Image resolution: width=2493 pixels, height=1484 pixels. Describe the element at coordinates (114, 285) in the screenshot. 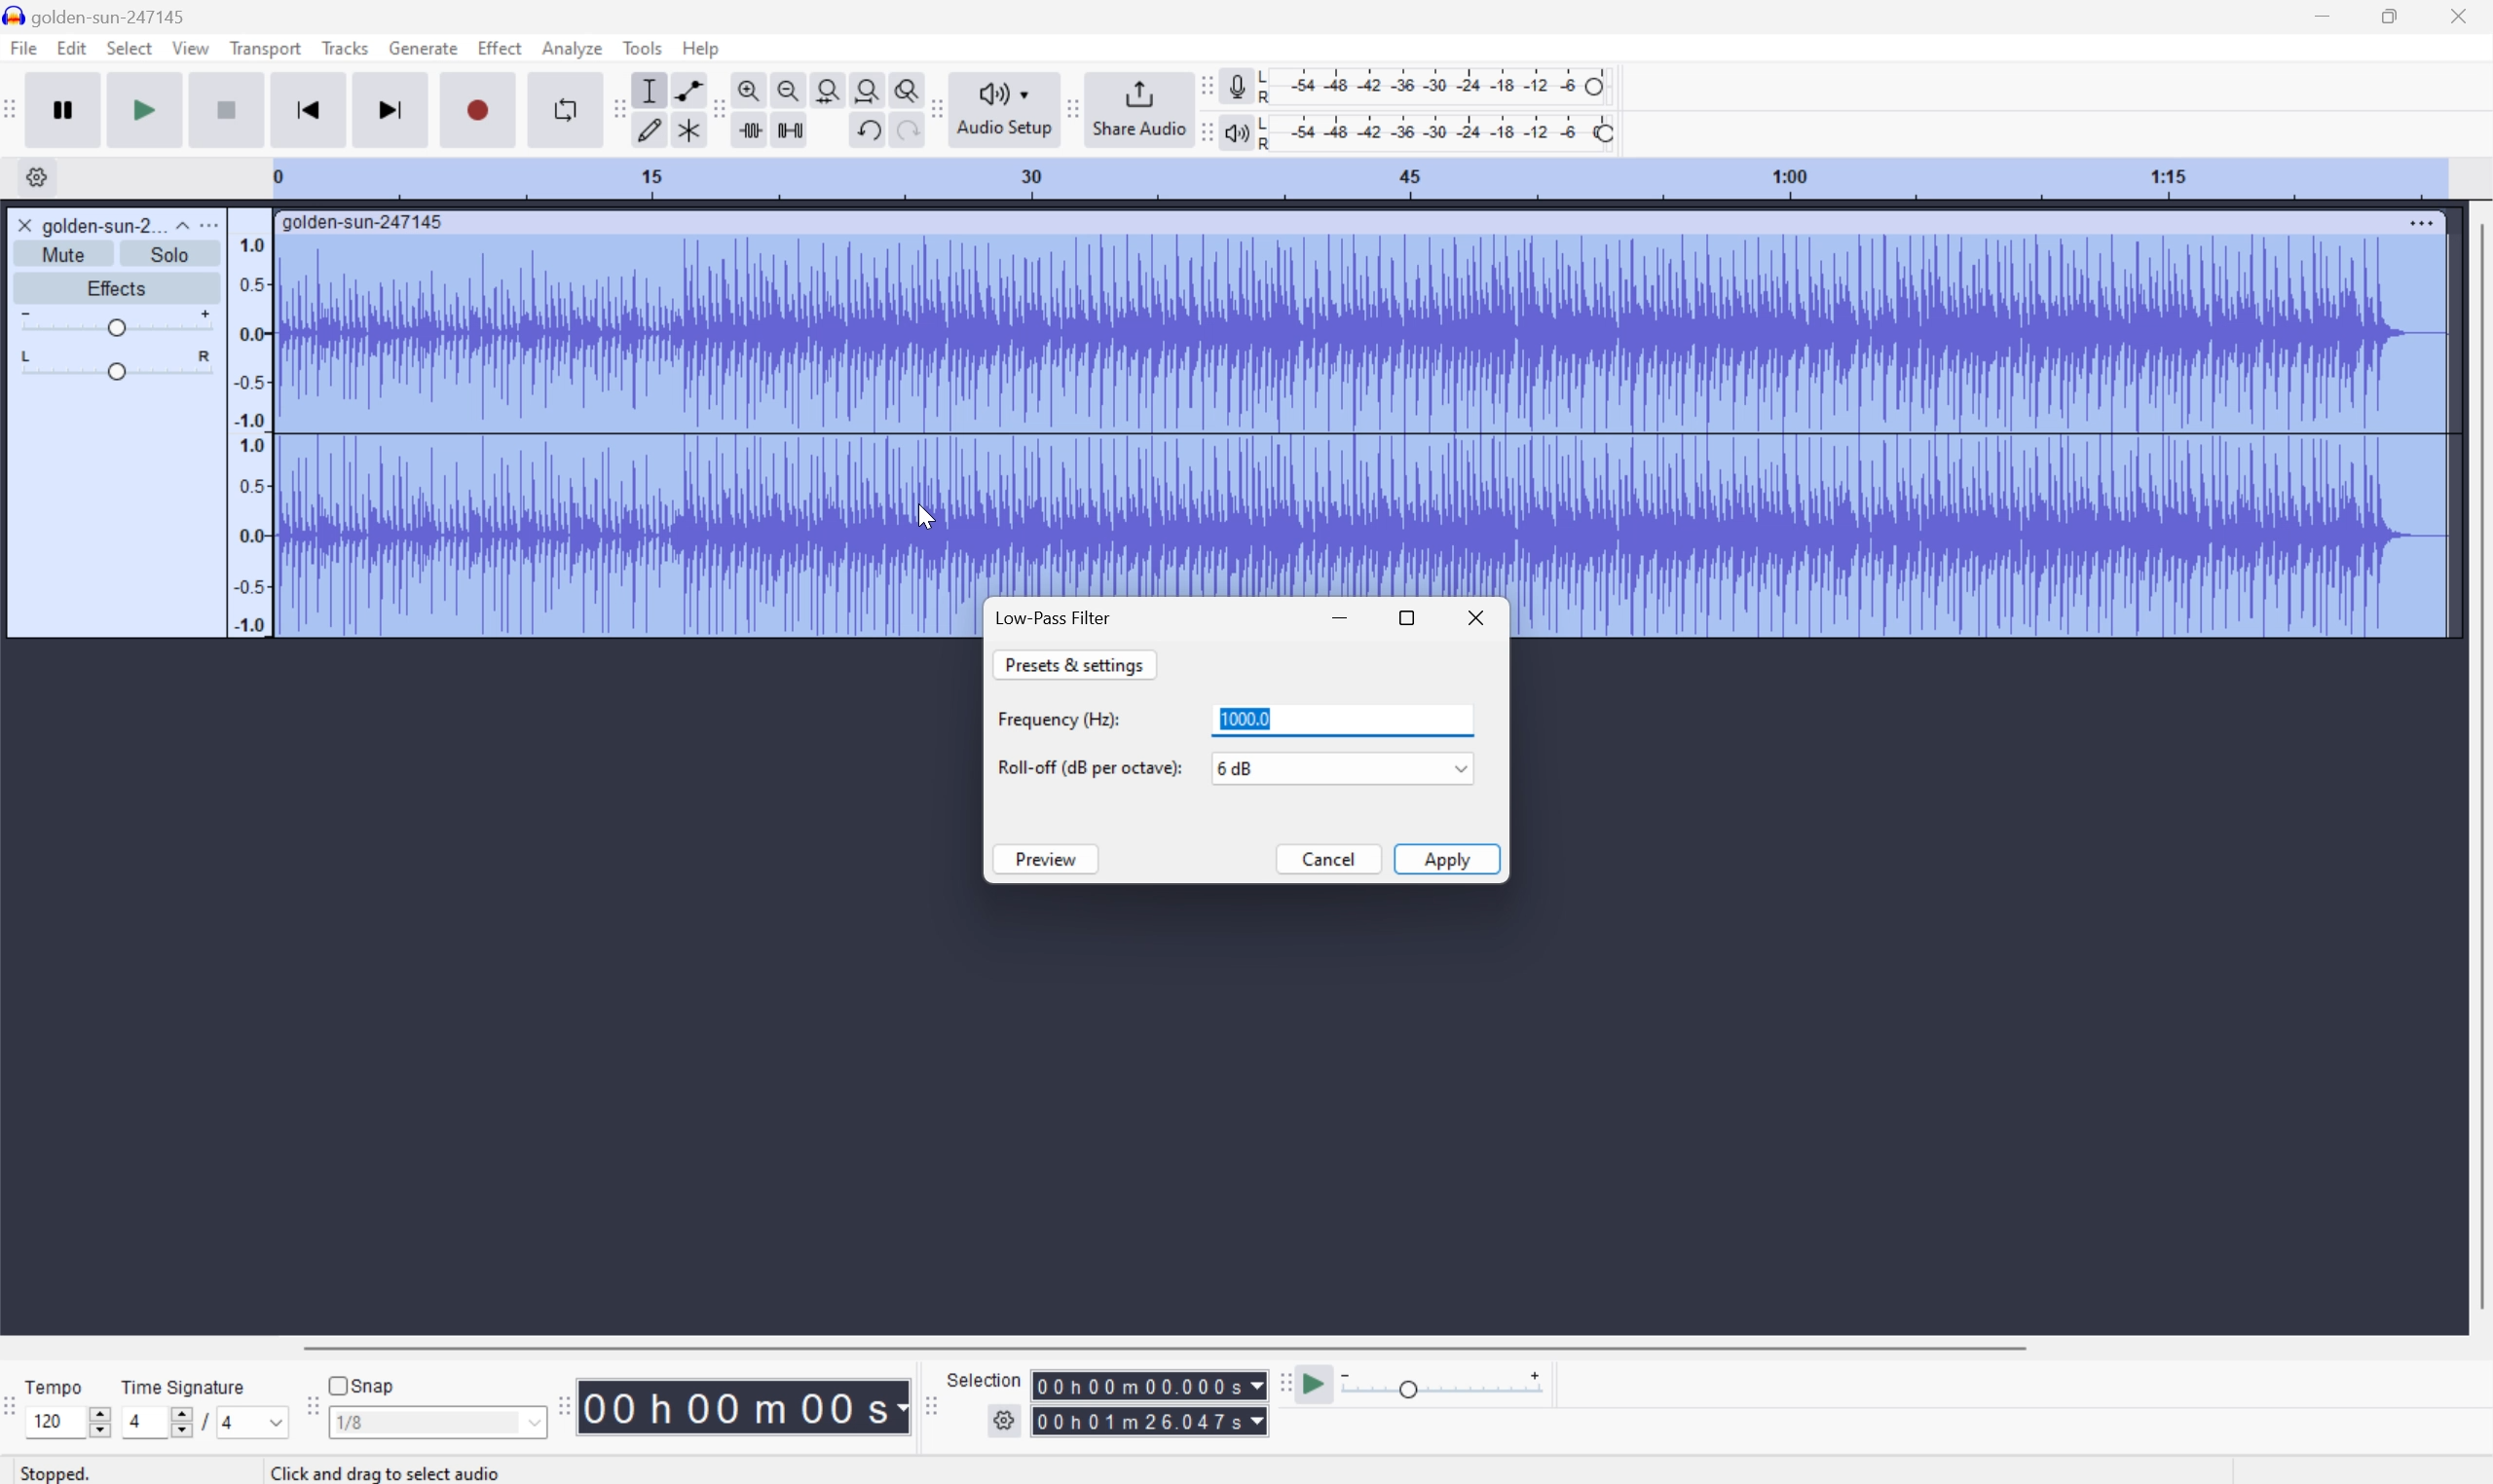

I see `Effects` at that location.